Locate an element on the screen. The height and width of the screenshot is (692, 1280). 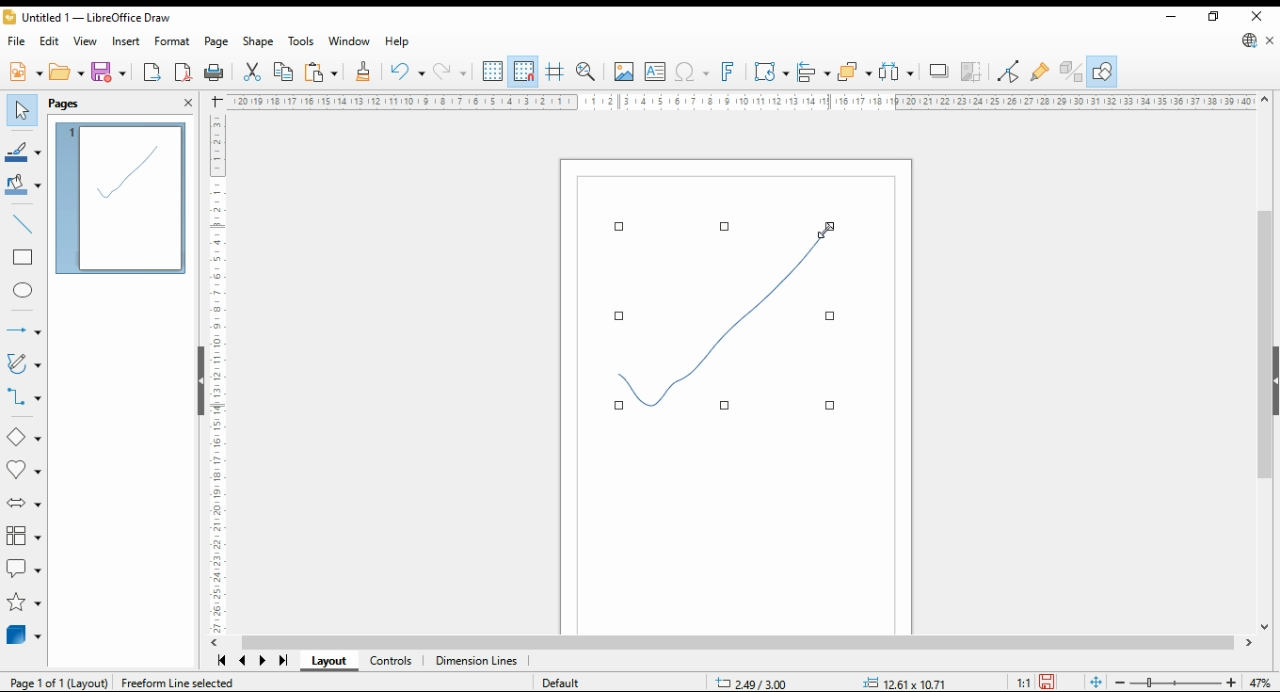
align objects is located at coordinates (814, 72).